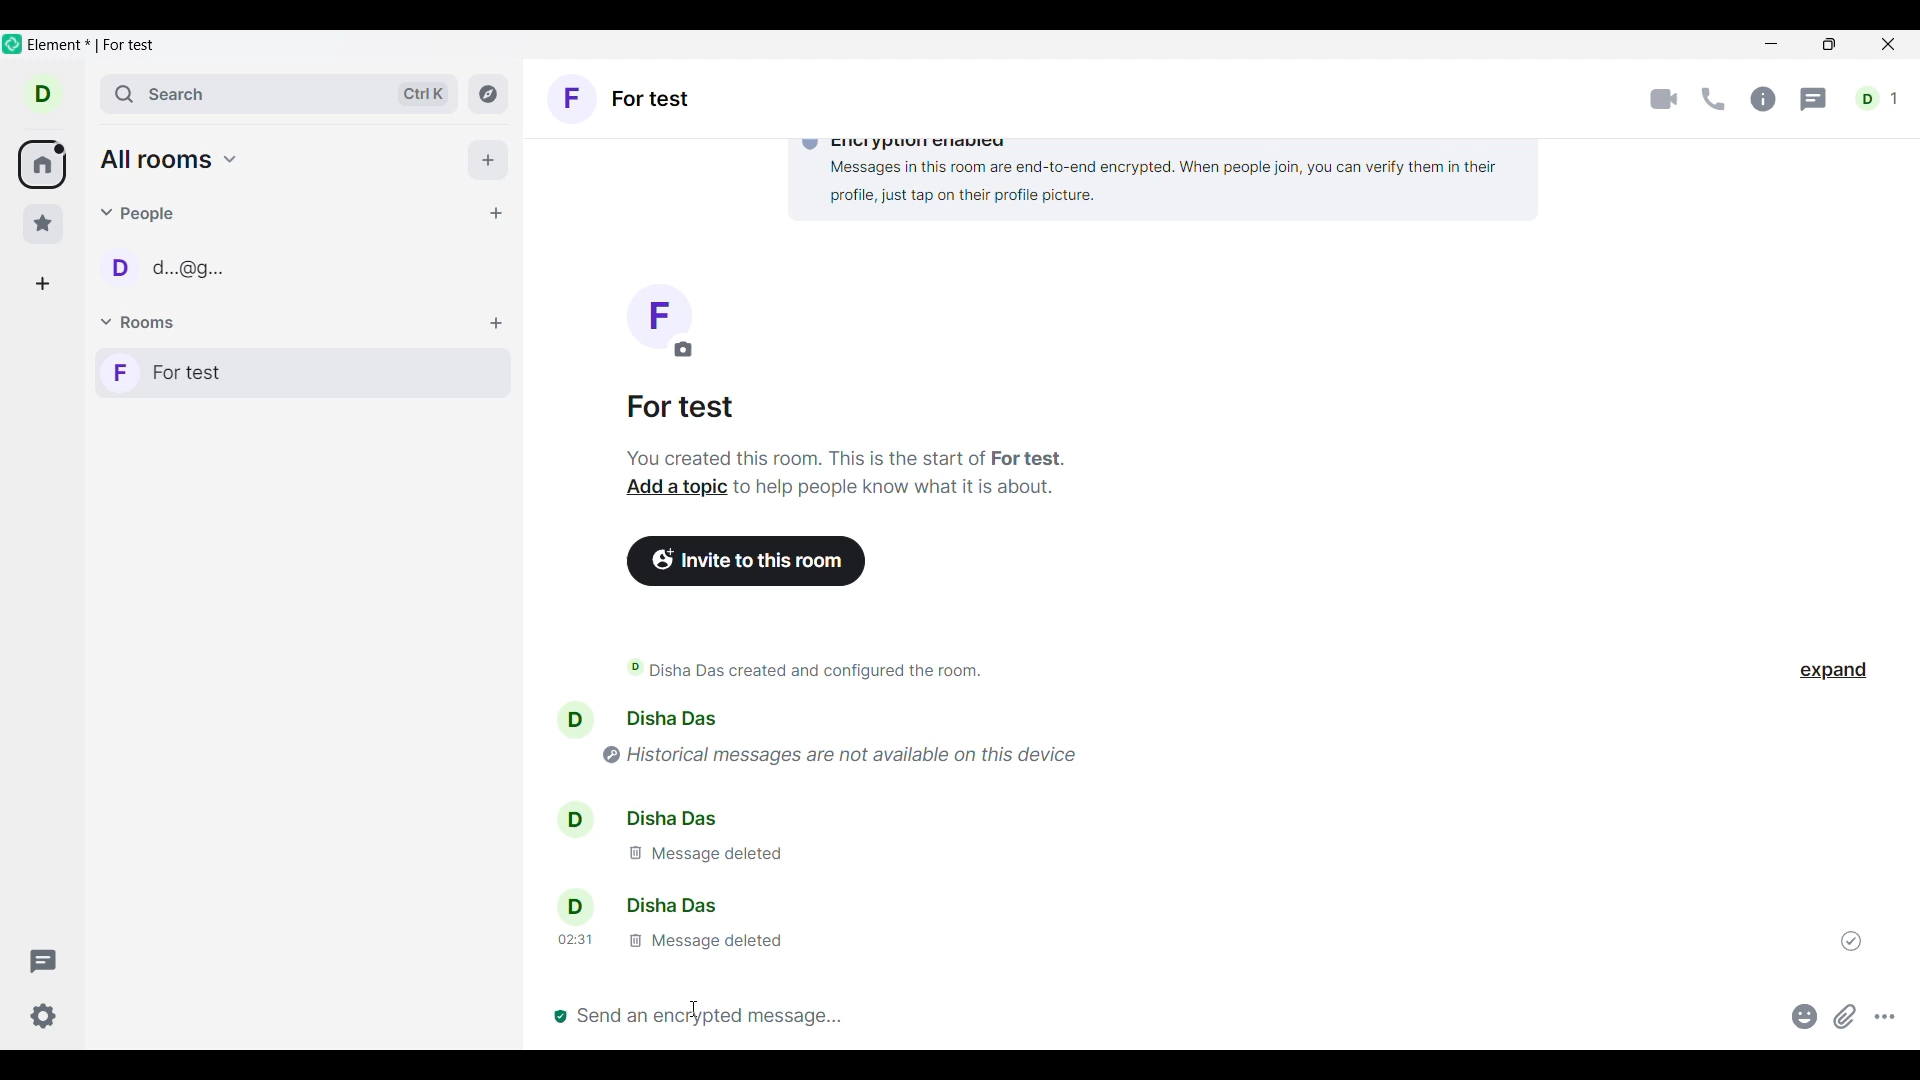 This screenshot has height=1080, width=1920. Describe the element at coordinates (96, 46) in the screenshot. I see `Software and room name` at that location.